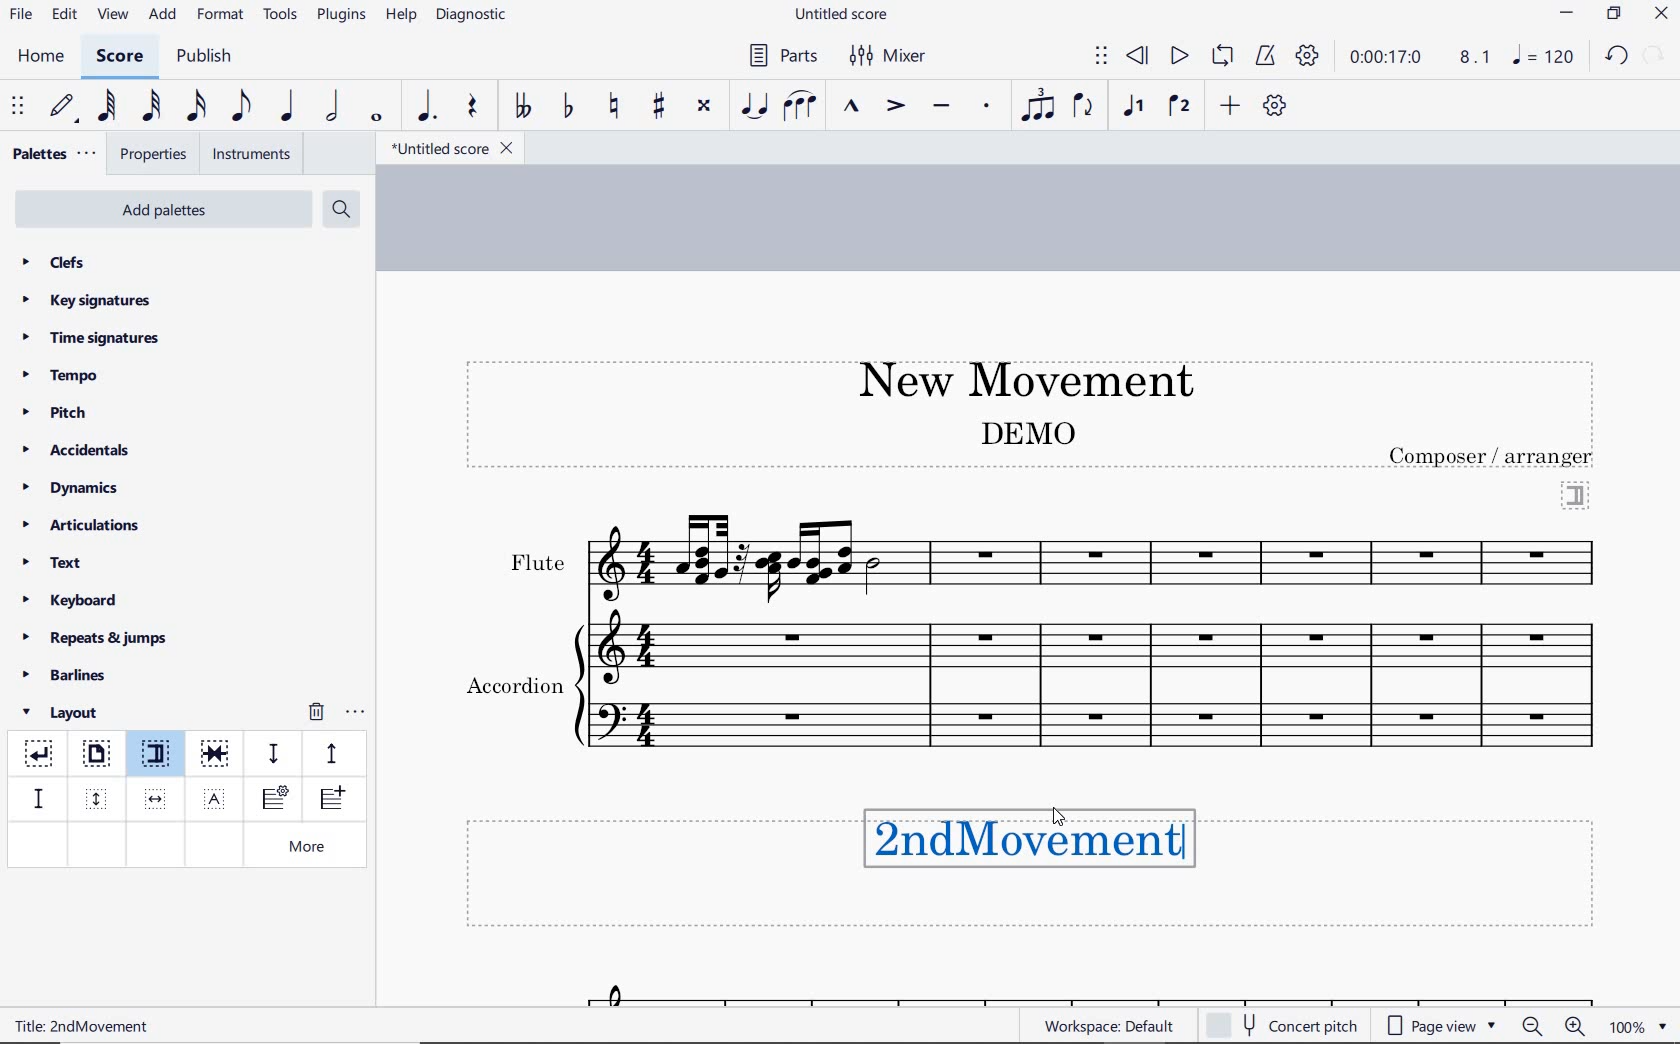 The height and width of the screenshot is (1044, 1680). What do you see at coordinates (275, 799) in the screenshot?
I see `insert staff type change` at bounding box center [275, 799].